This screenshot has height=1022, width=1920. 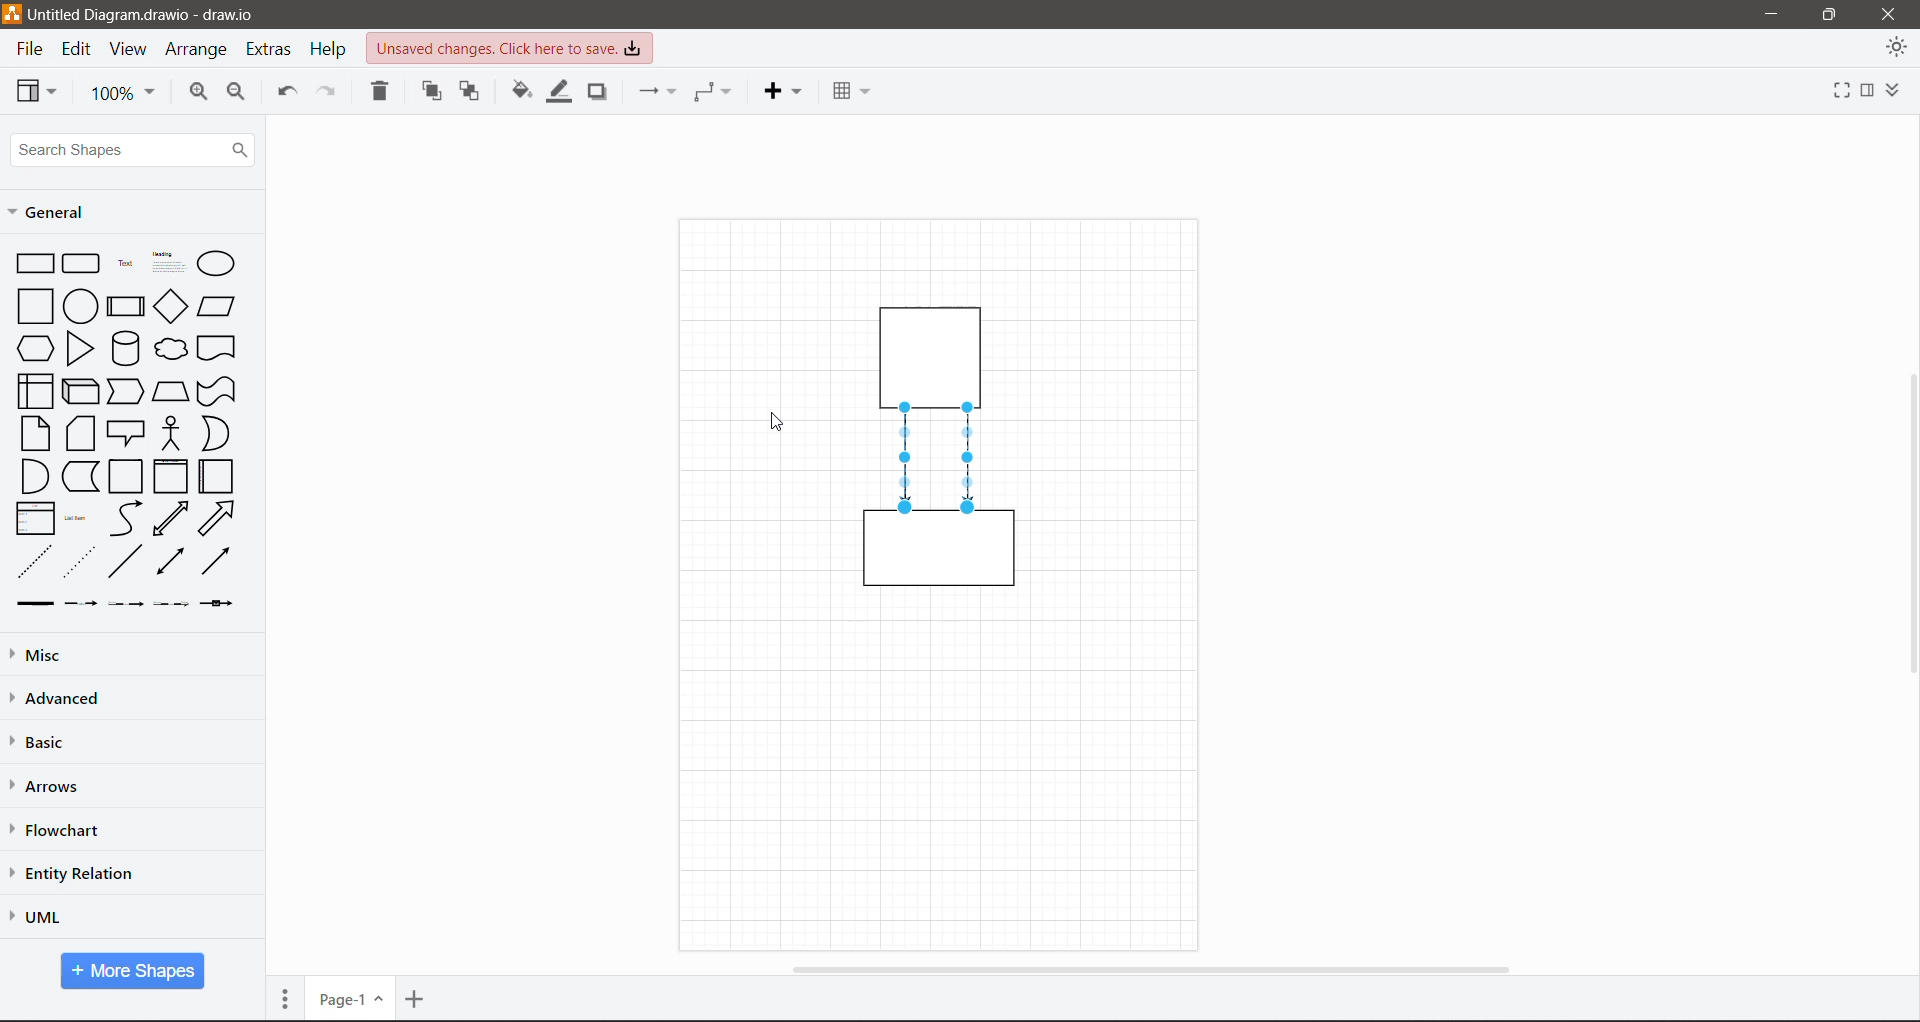 I want to click on link, so click(x=31, y=604).